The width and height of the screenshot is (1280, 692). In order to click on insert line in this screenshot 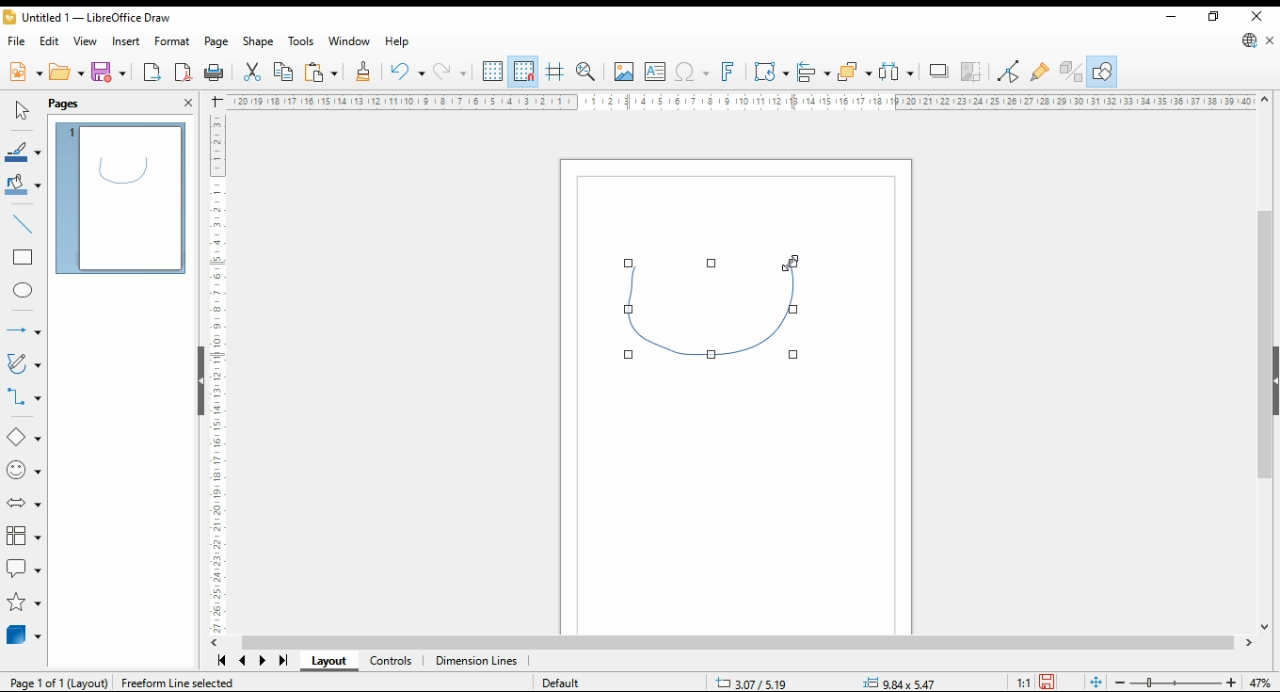, I will do `click(21, 223)`.